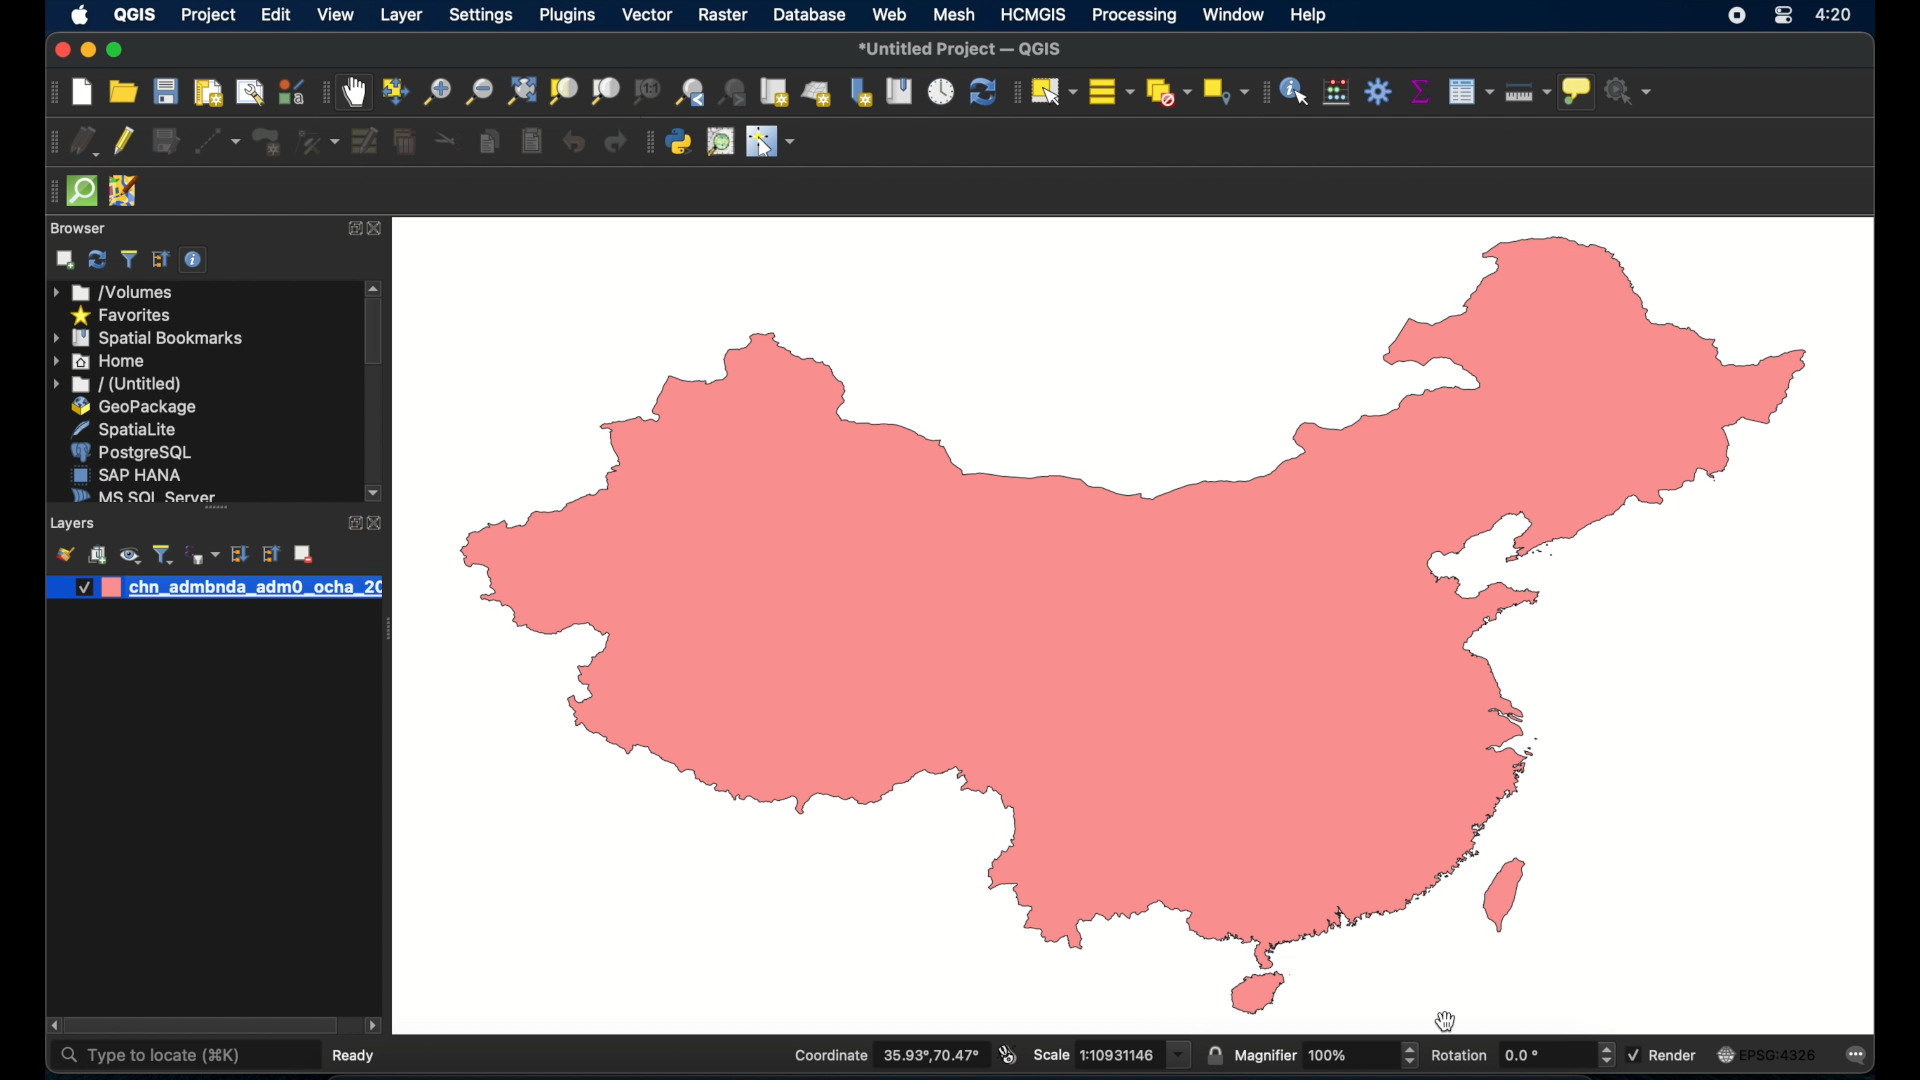 This screenshot has height=1080, width=1920. Describe the element at coordinates (1610, 1055) in the screenshot. I see `increase or decrease rotation value` at that location.